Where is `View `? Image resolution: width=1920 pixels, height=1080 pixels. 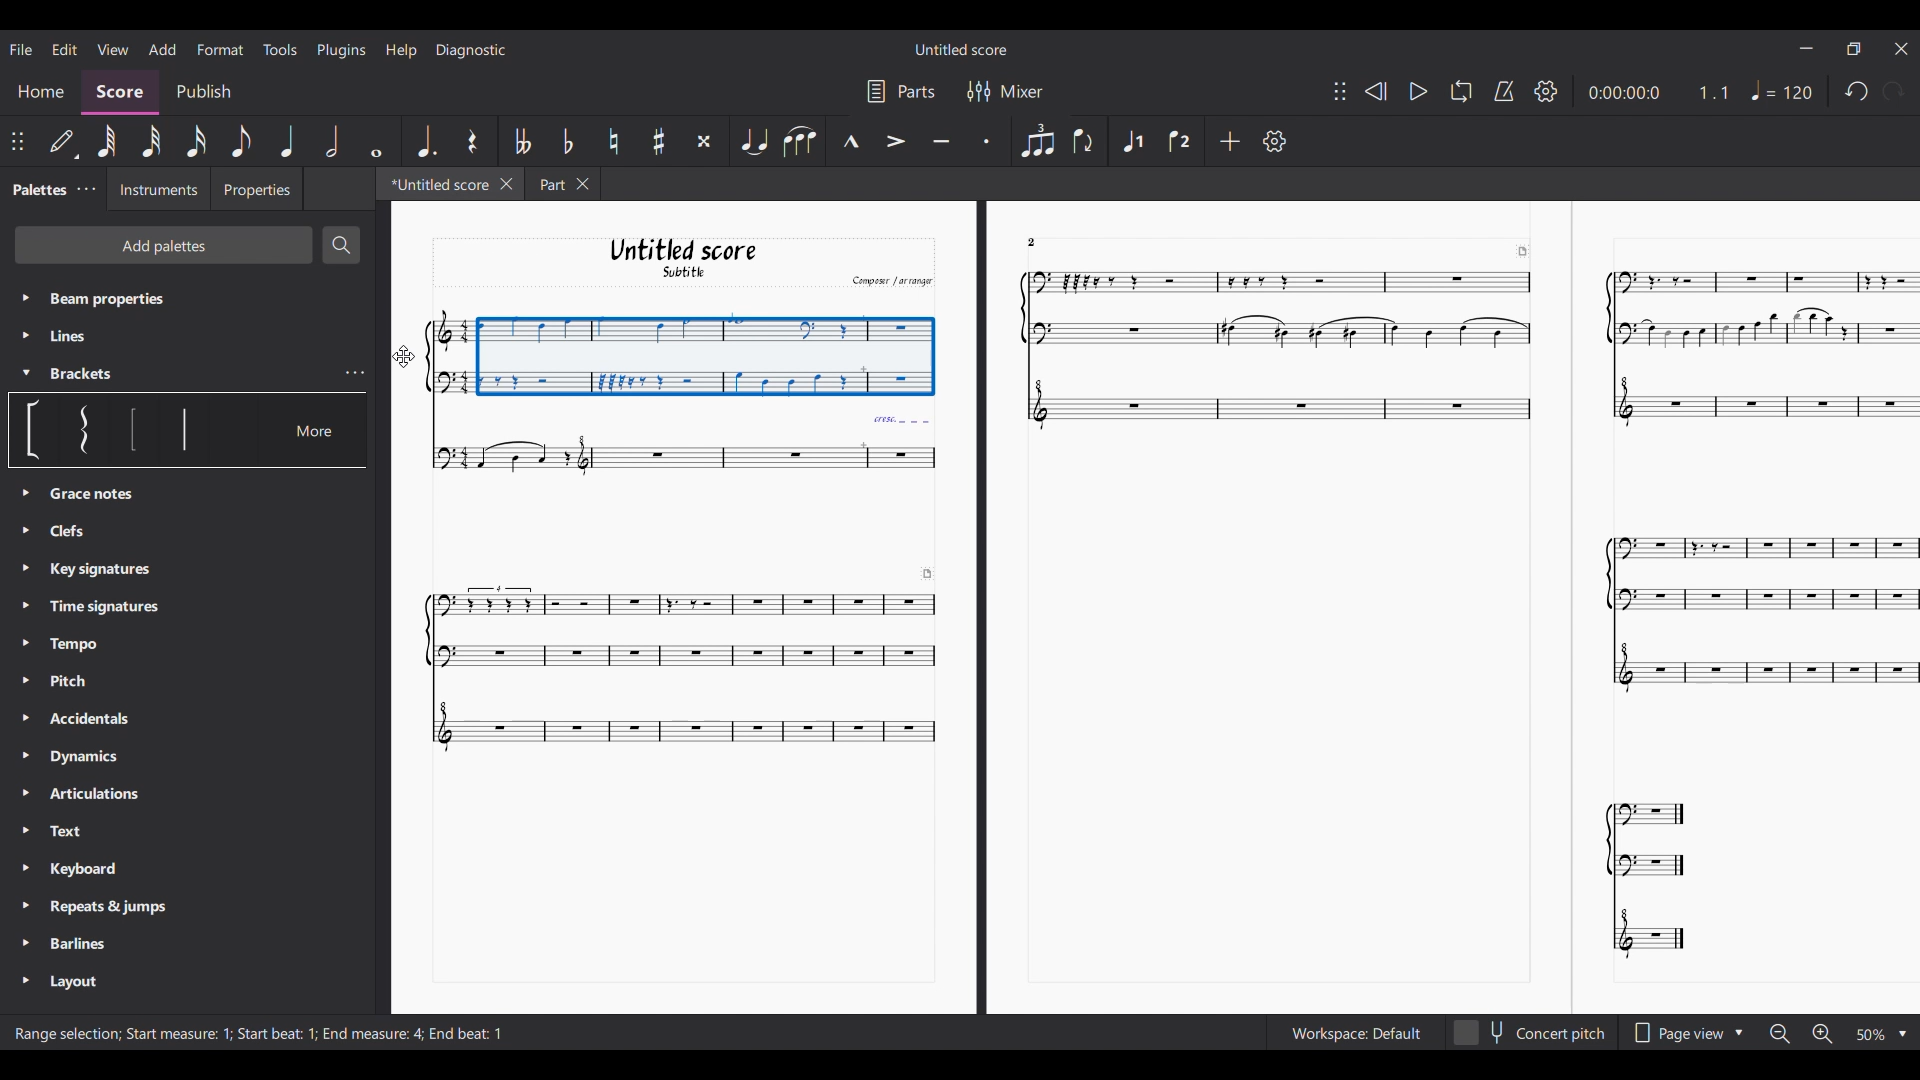
View  is located at coordinates (113, 49).